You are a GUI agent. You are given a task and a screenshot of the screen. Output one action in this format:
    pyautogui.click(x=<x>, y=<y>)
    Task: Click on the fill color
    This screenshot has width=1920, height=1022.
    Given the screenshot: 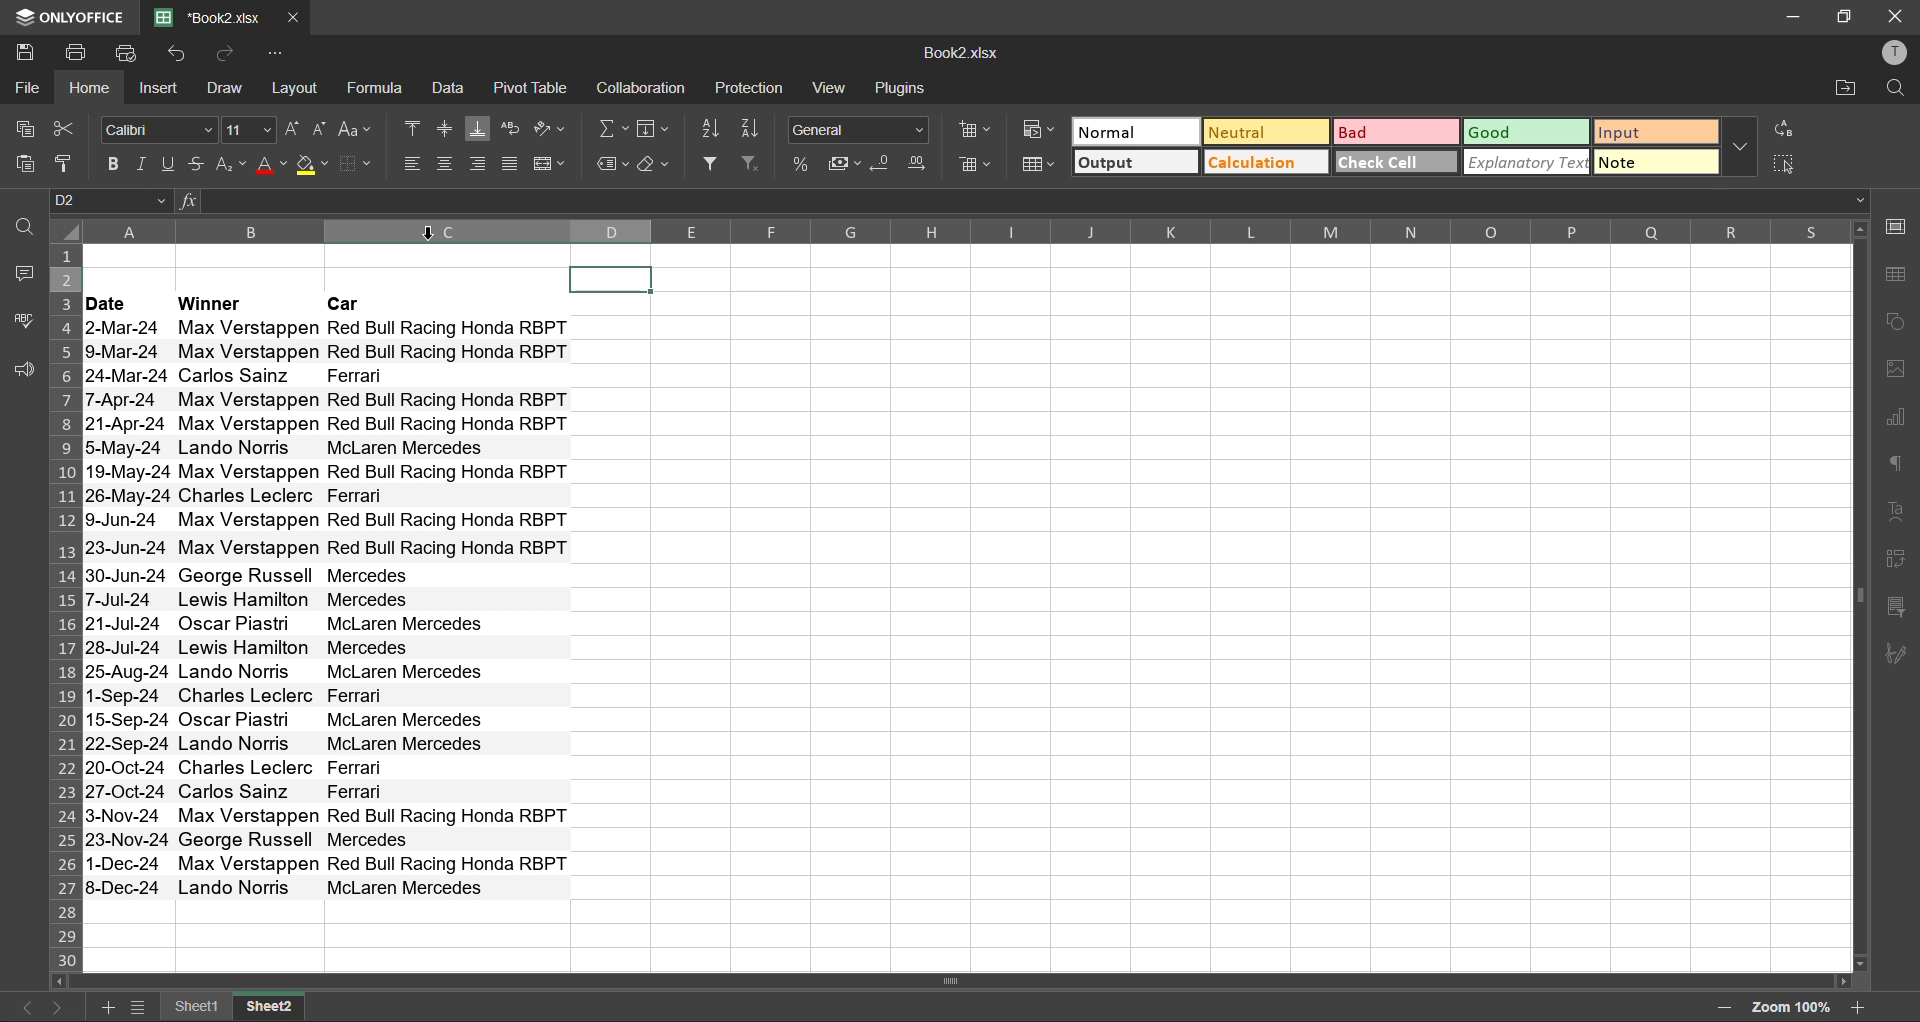 What is the action you would take?
    pyautogui.click(x=316, y=168)
    